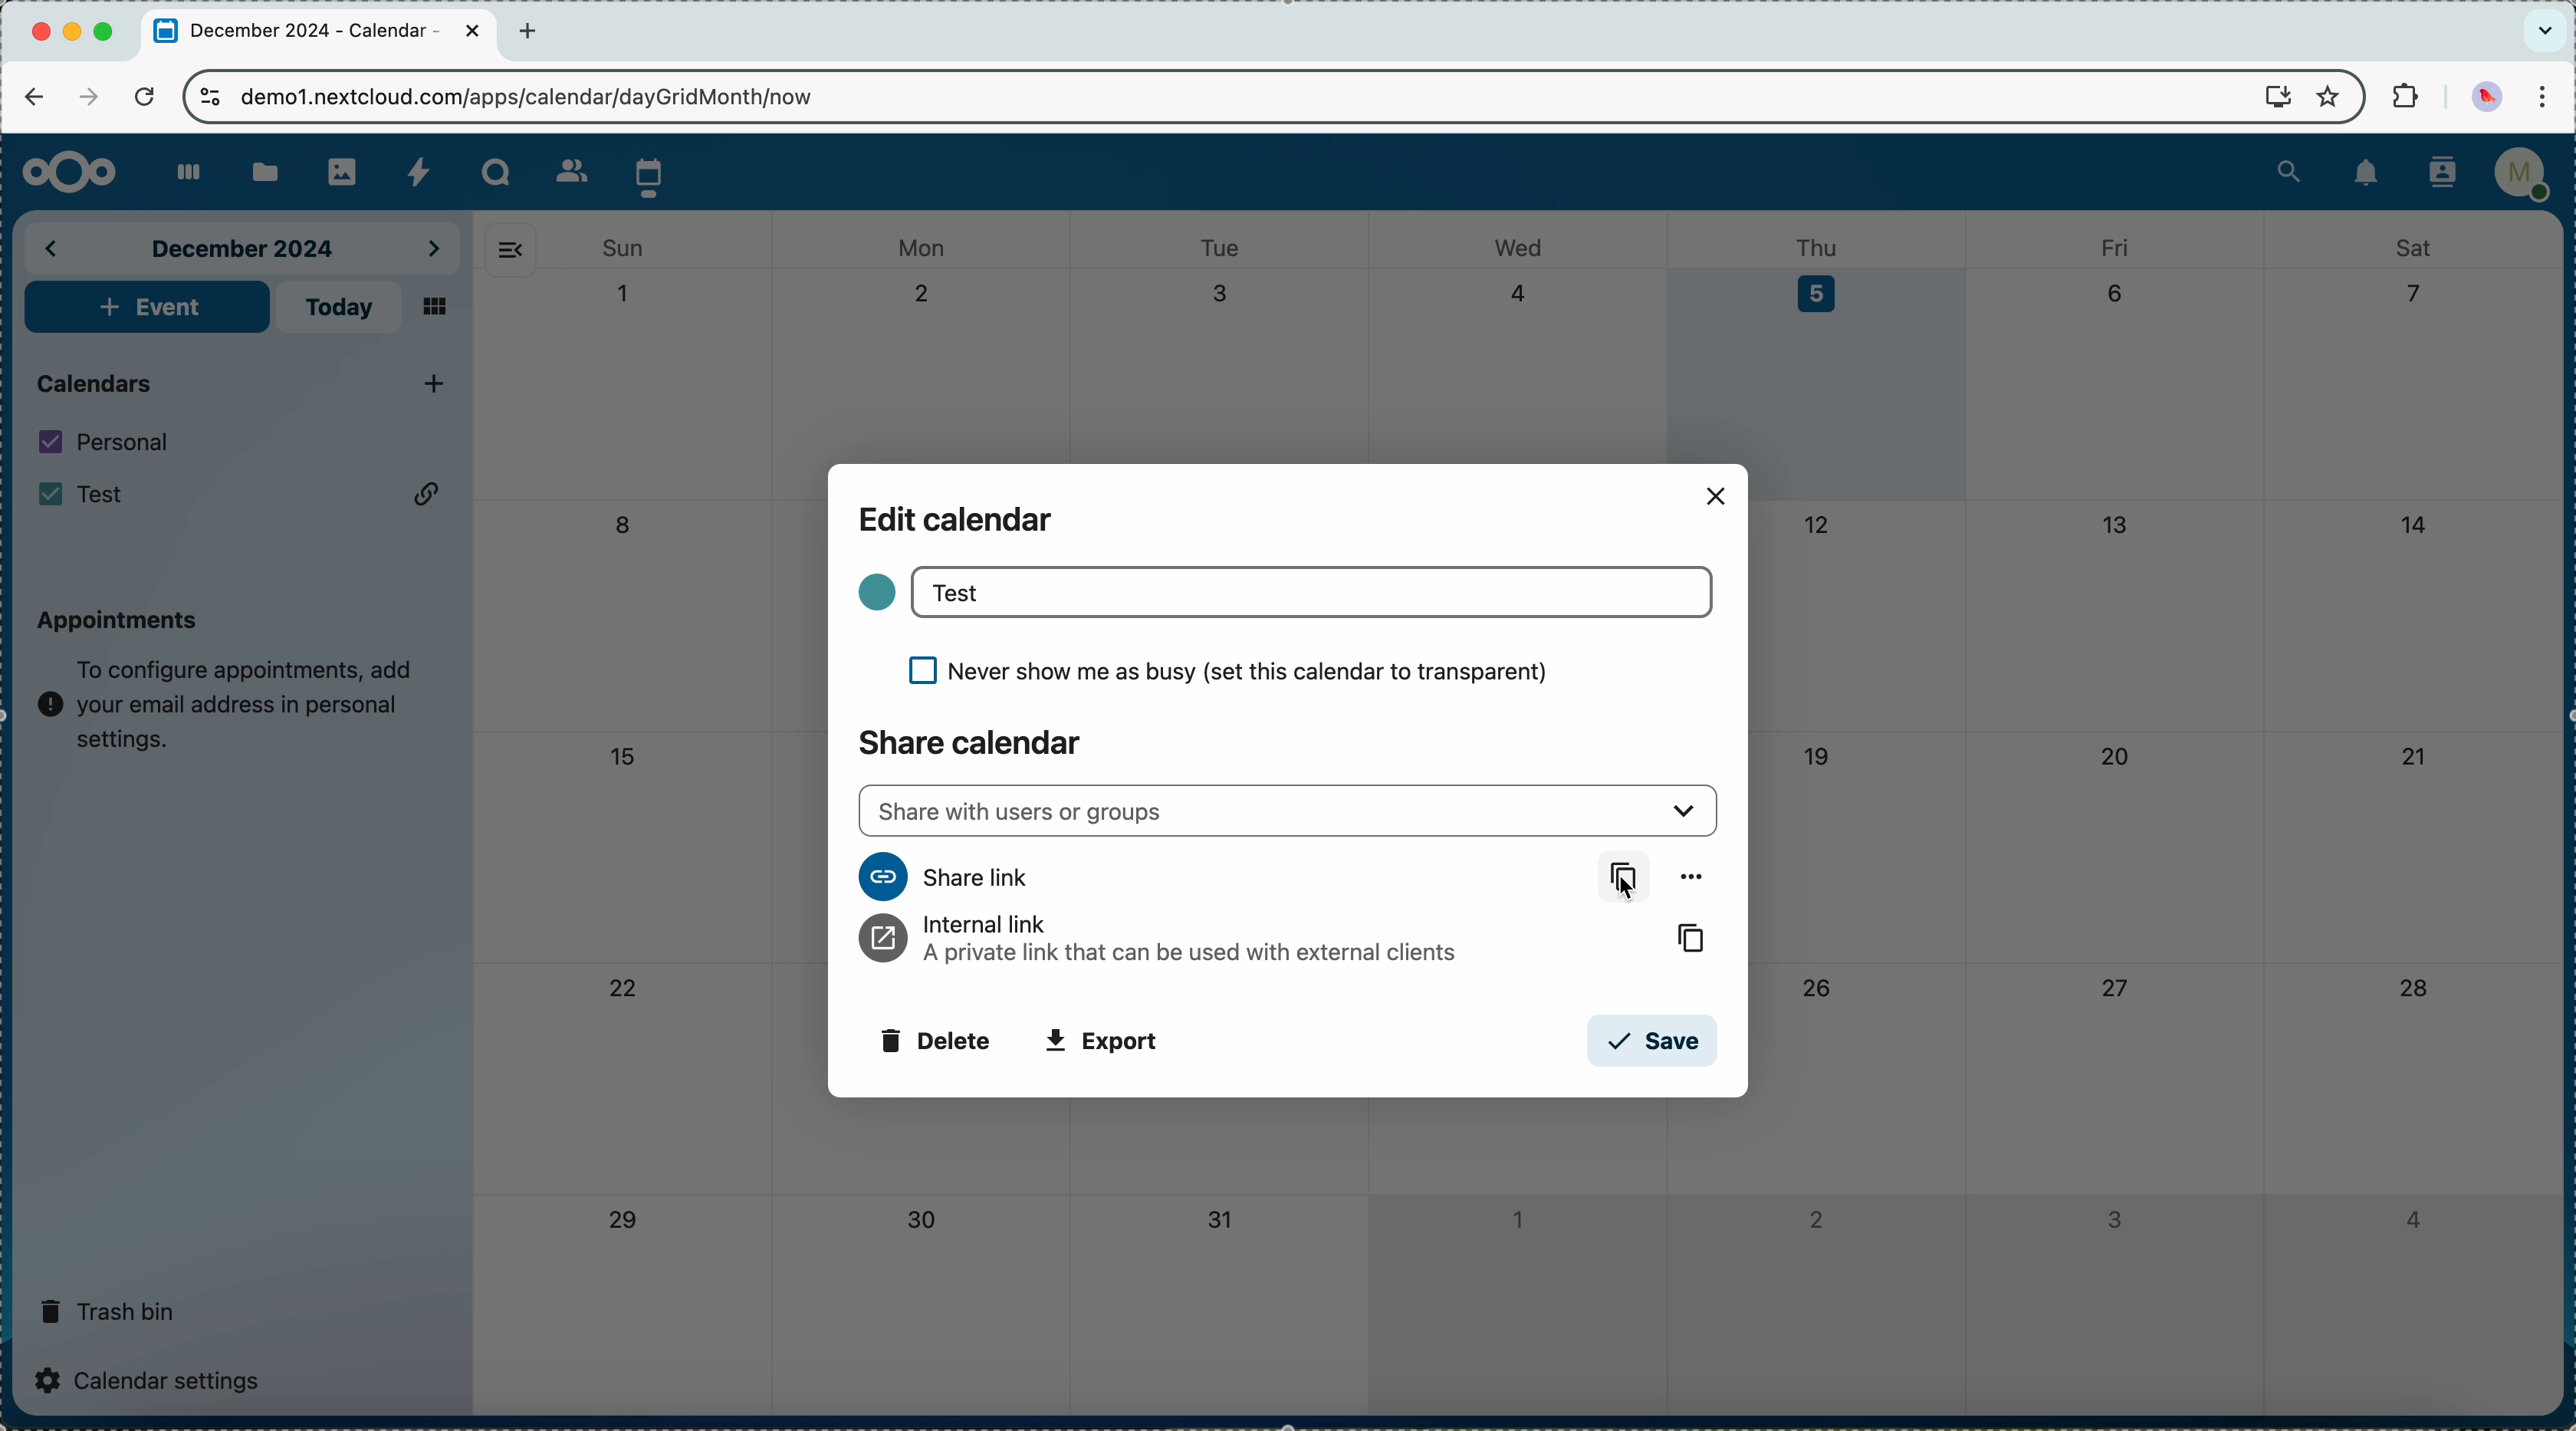 Image resolution: width=2576 pixels, height=1431 pixels. What do you see at coordinates (436, 309) in the screenshot?
I see `mosaic view` at bounding box center [436, 309].